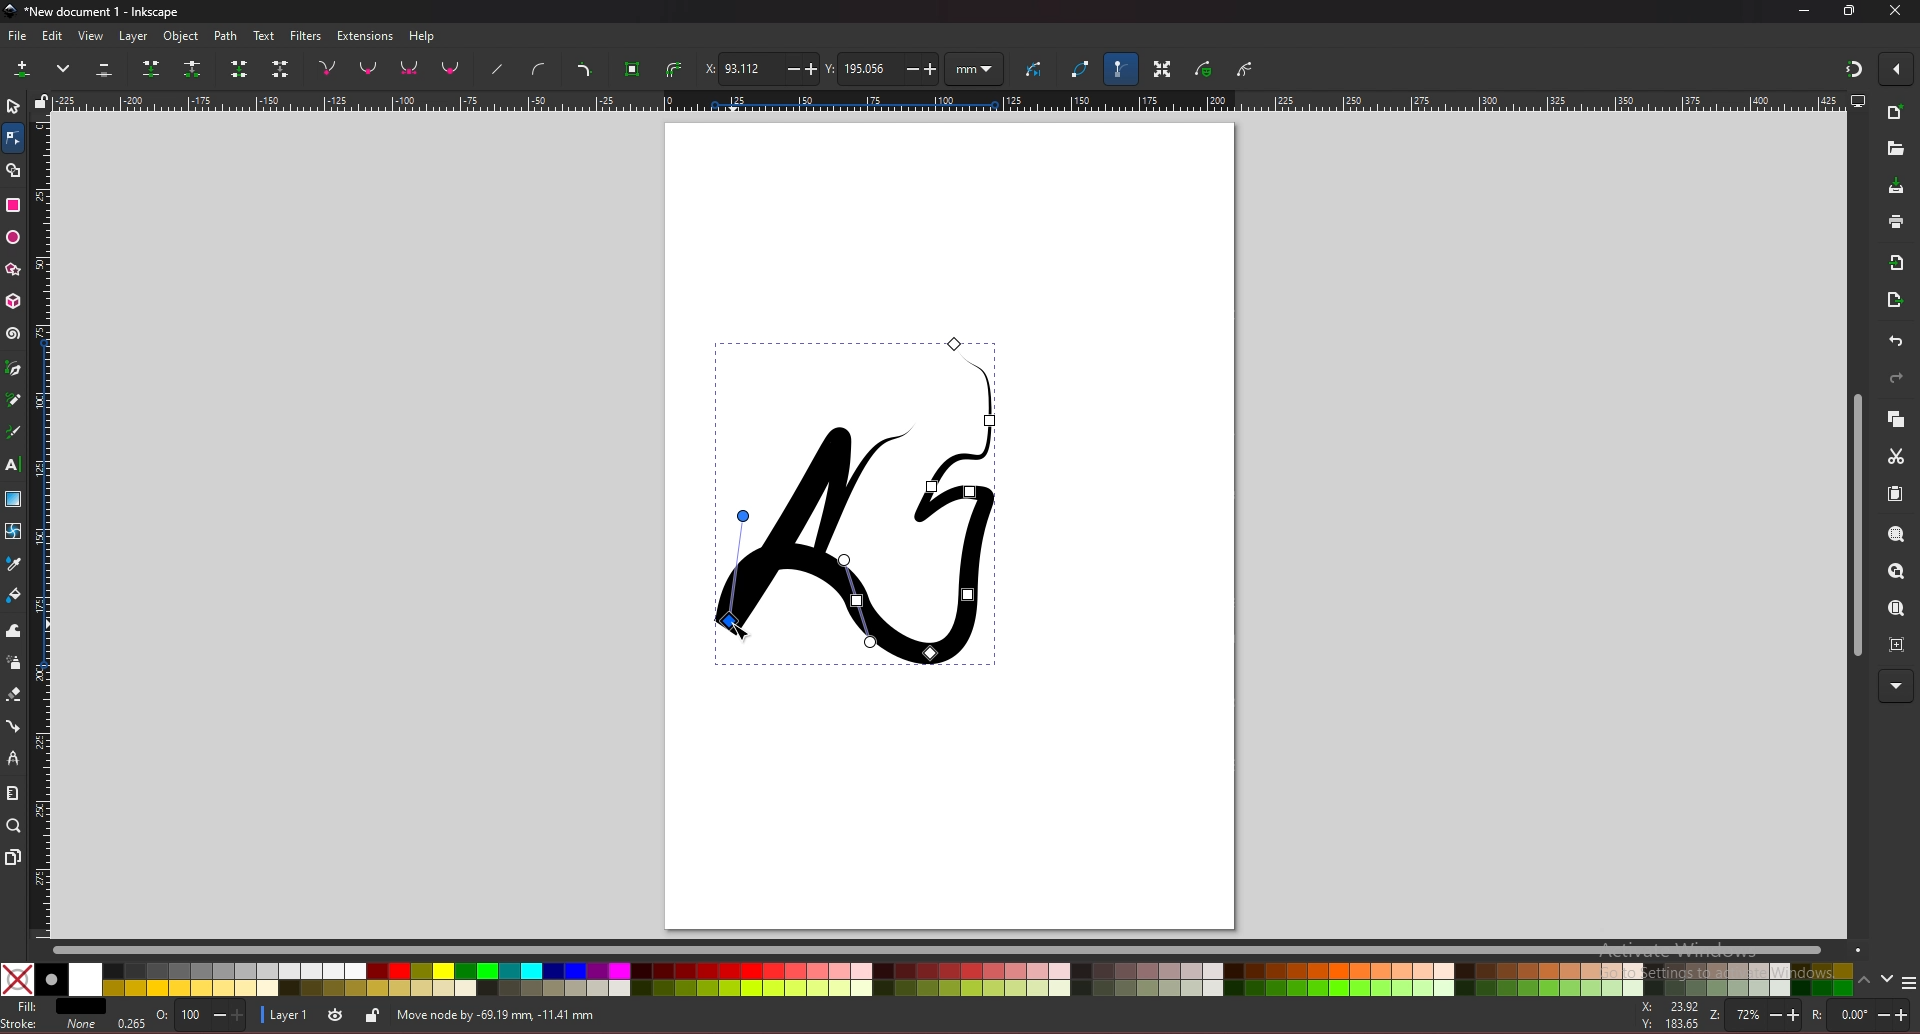 This screenshot has width=1920, height=1034. Describe the element at coordinates (1896, 11) in the screenshot. I see `close` at that location.